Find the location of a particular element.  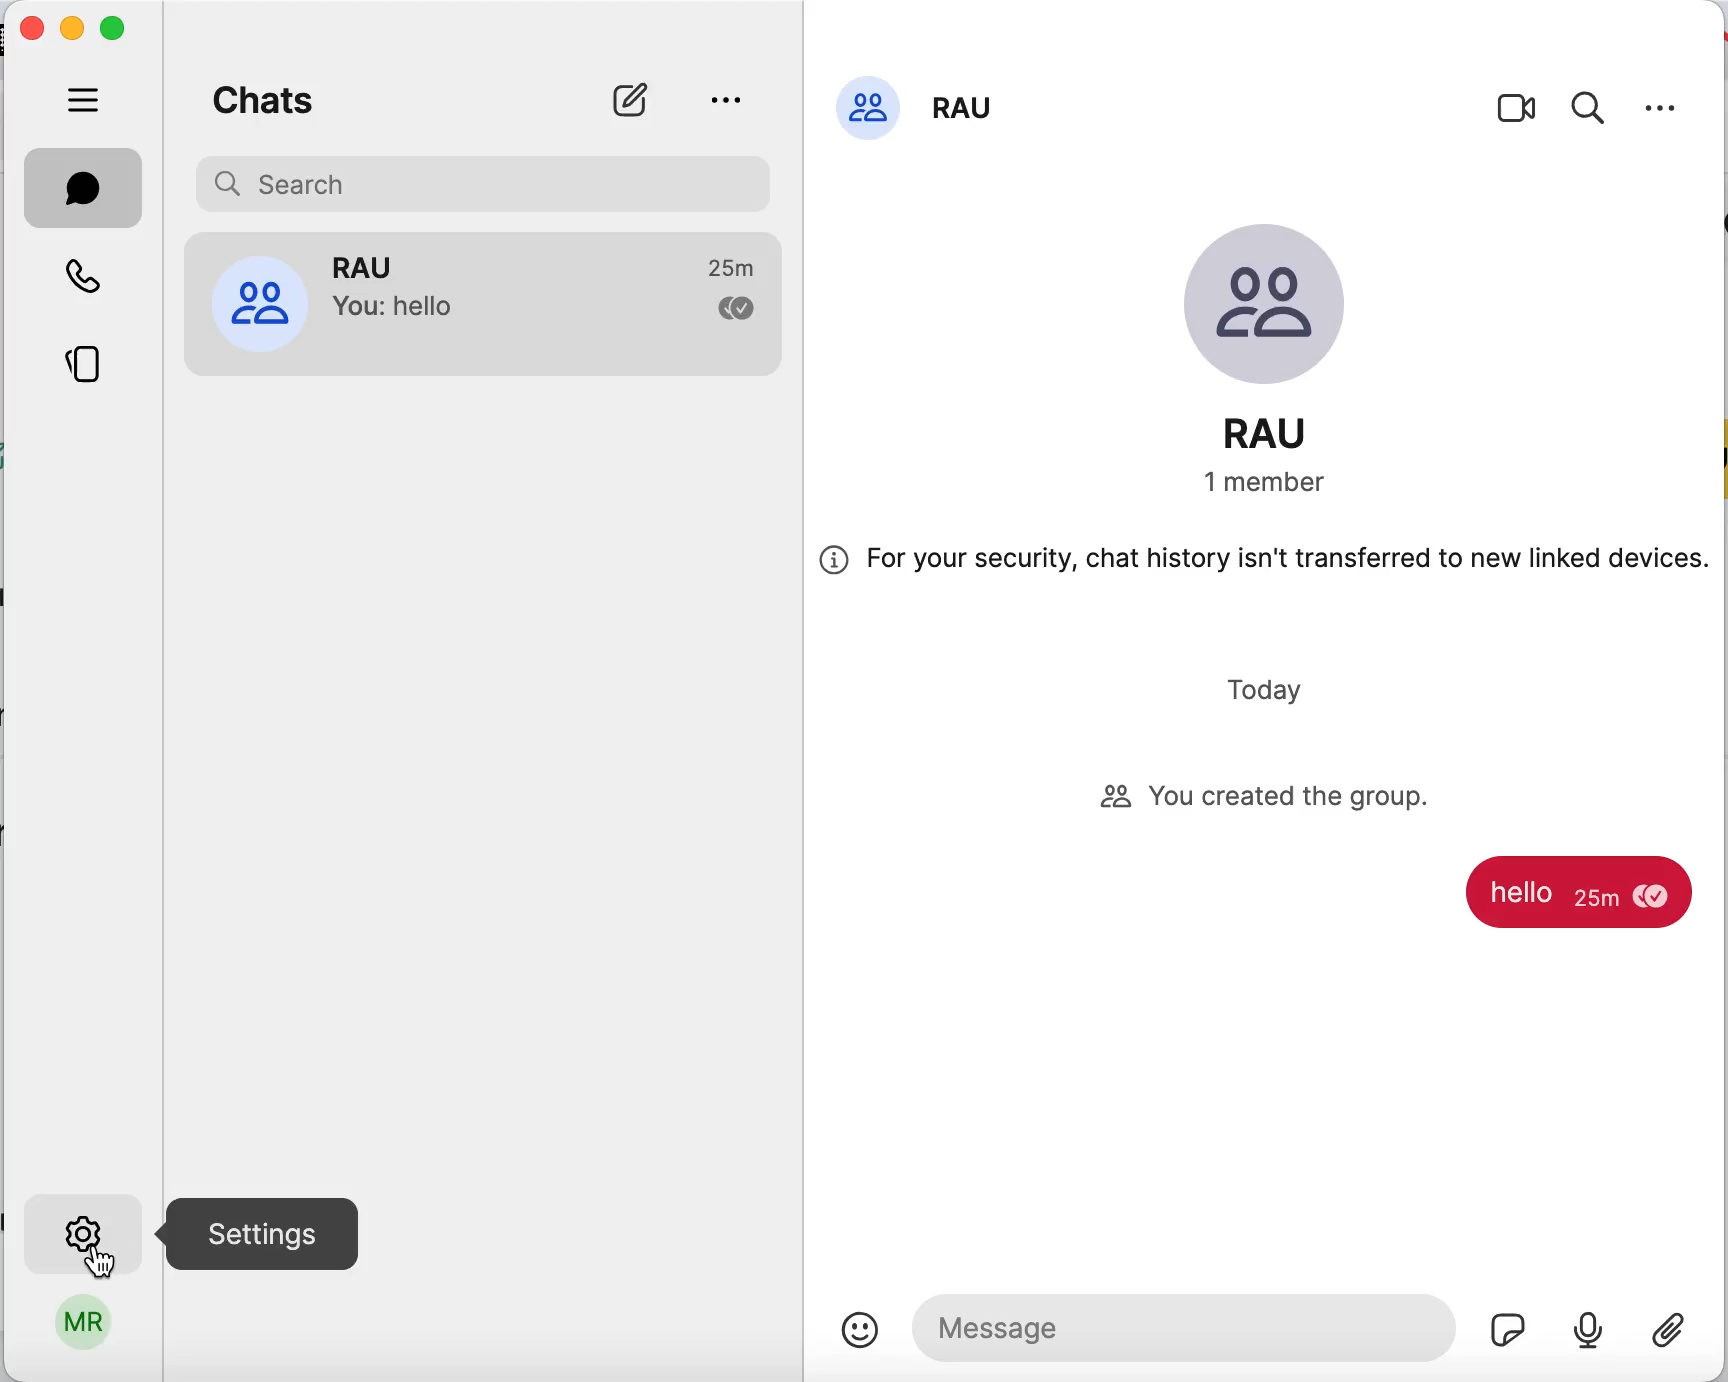

cursor is located at coordinates (100, 1268).